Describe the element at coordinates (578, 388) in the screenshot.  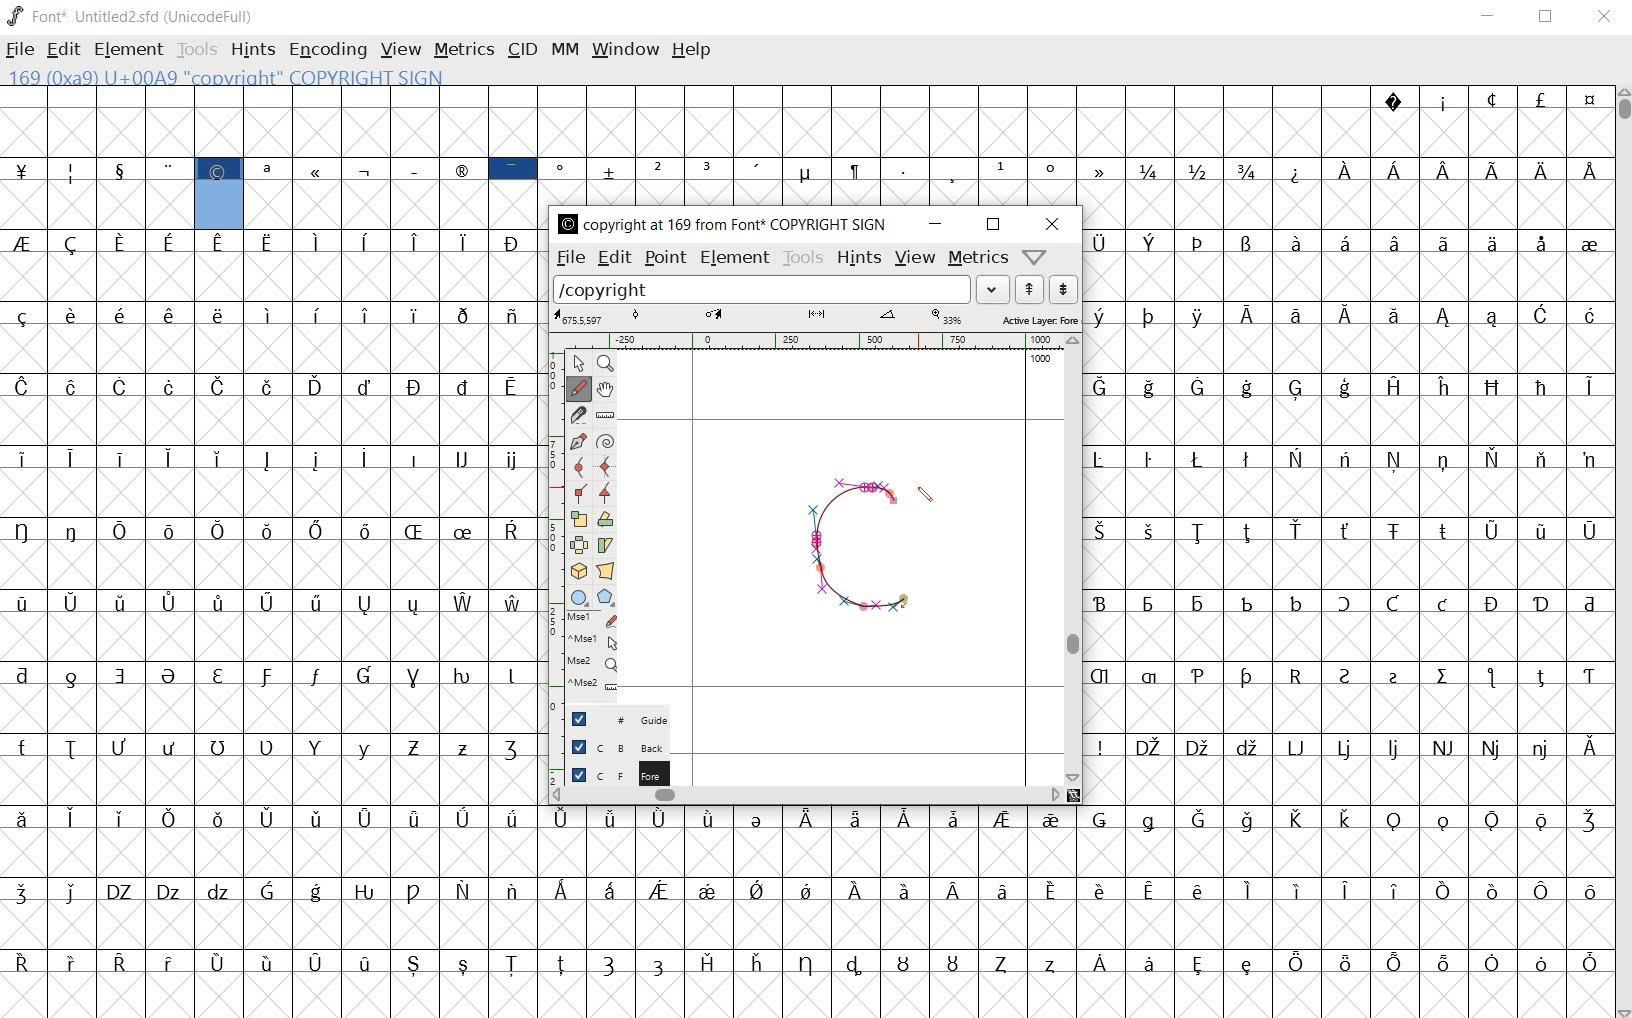
I see `draw a freehand curve` at that location.